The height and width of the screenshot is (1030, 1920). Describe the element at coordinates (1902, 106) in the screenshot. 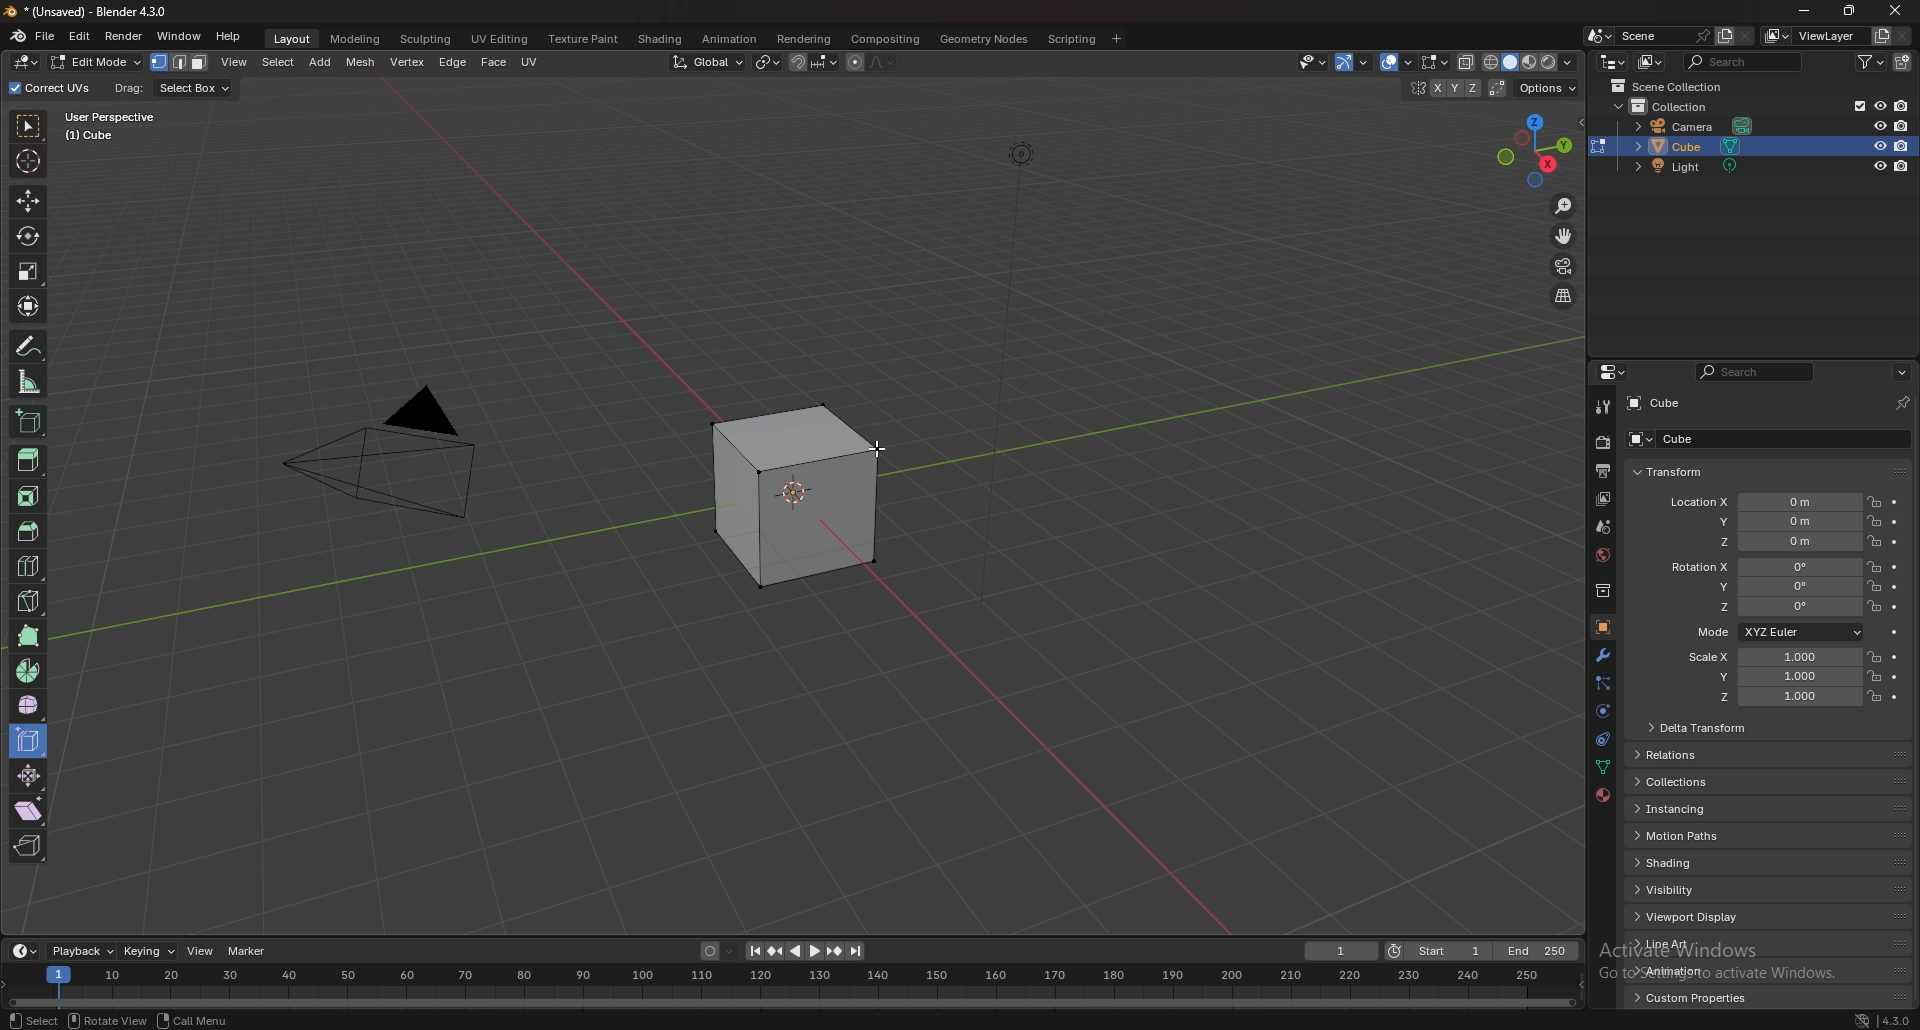

I see `disable in render` at that location.